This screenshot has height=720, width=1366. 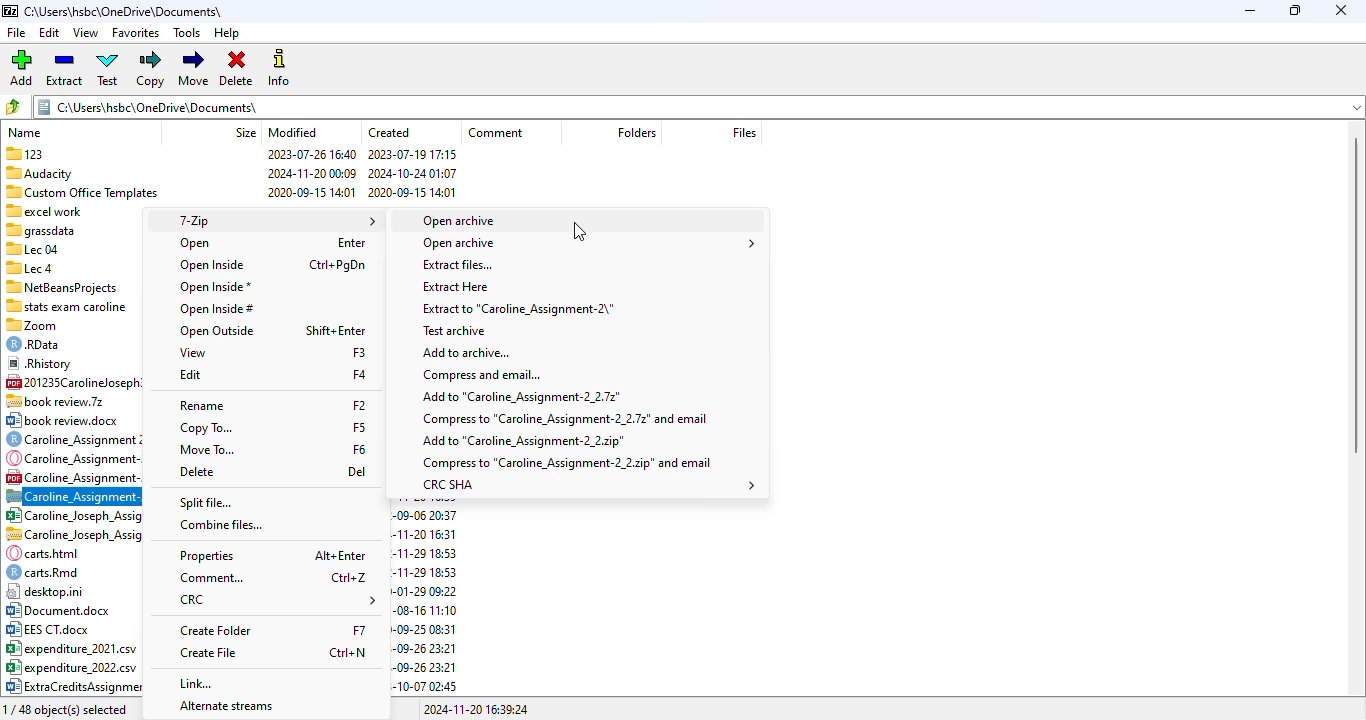 I want to click on create folder, so click(x=218, y=631).